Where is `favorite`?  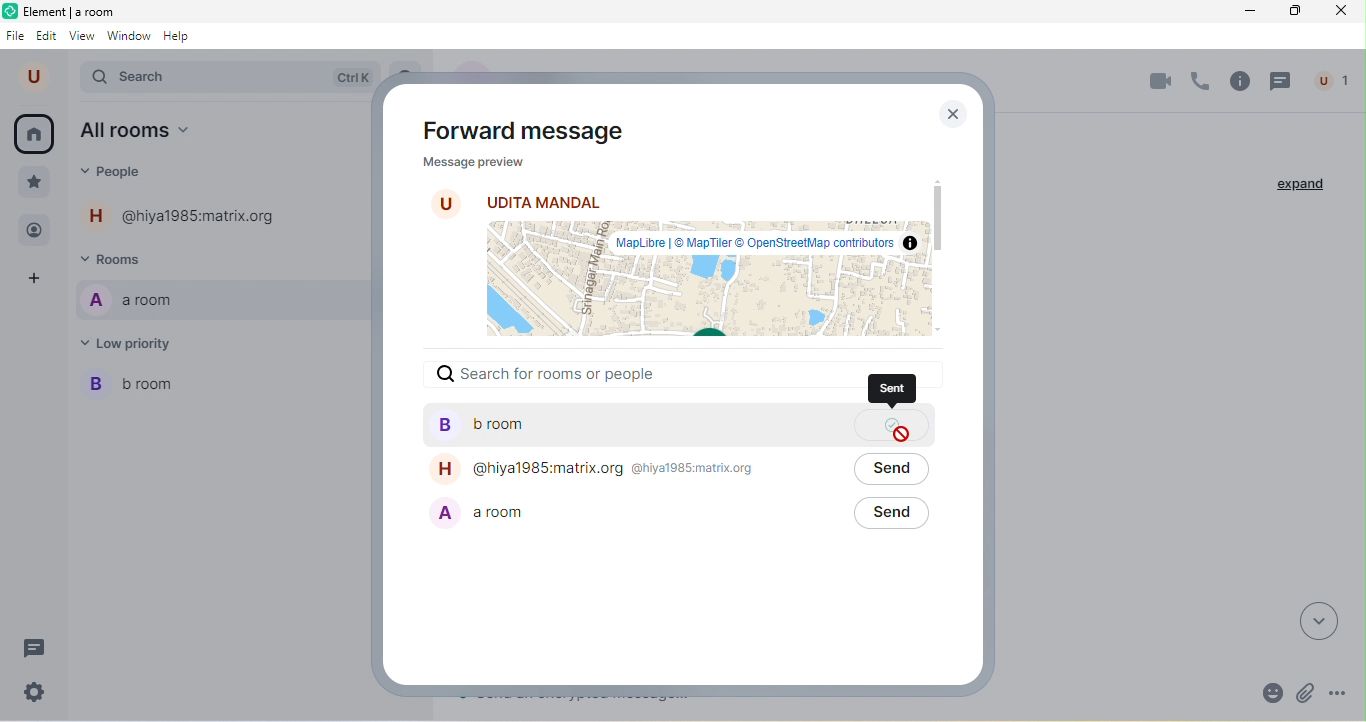 favorite is located at coordinates (33, 183).